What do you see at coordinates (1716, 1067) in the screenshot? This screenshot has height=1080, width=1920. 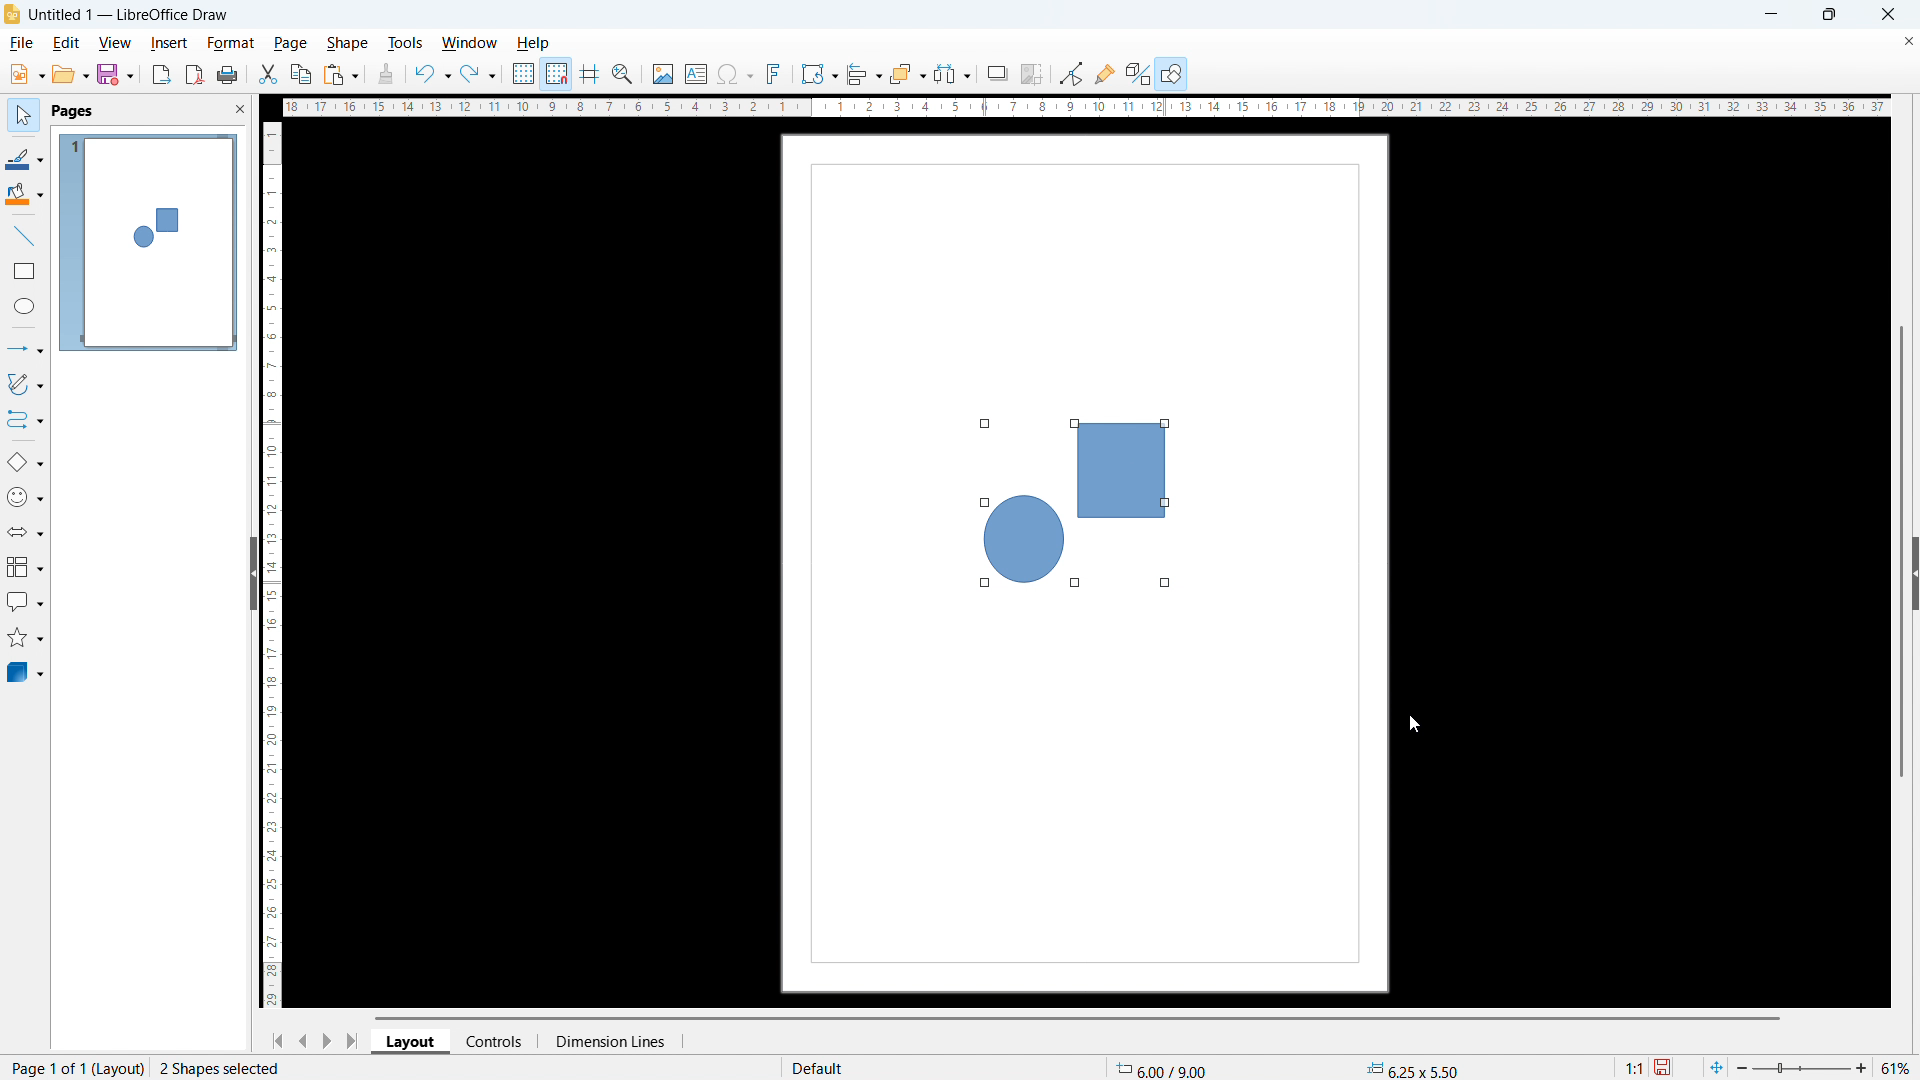 I see `fit to page` at bounding box center [1716, 1067].